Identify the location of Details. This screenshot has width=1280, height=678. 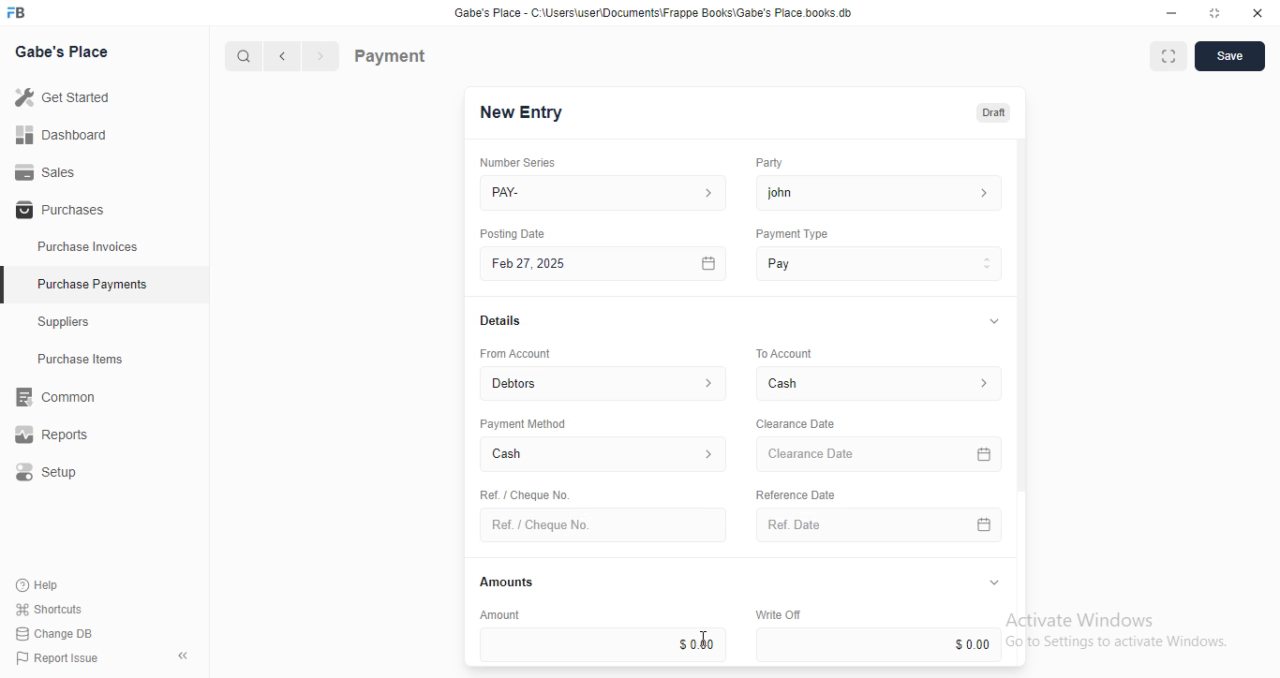
(498, 321).